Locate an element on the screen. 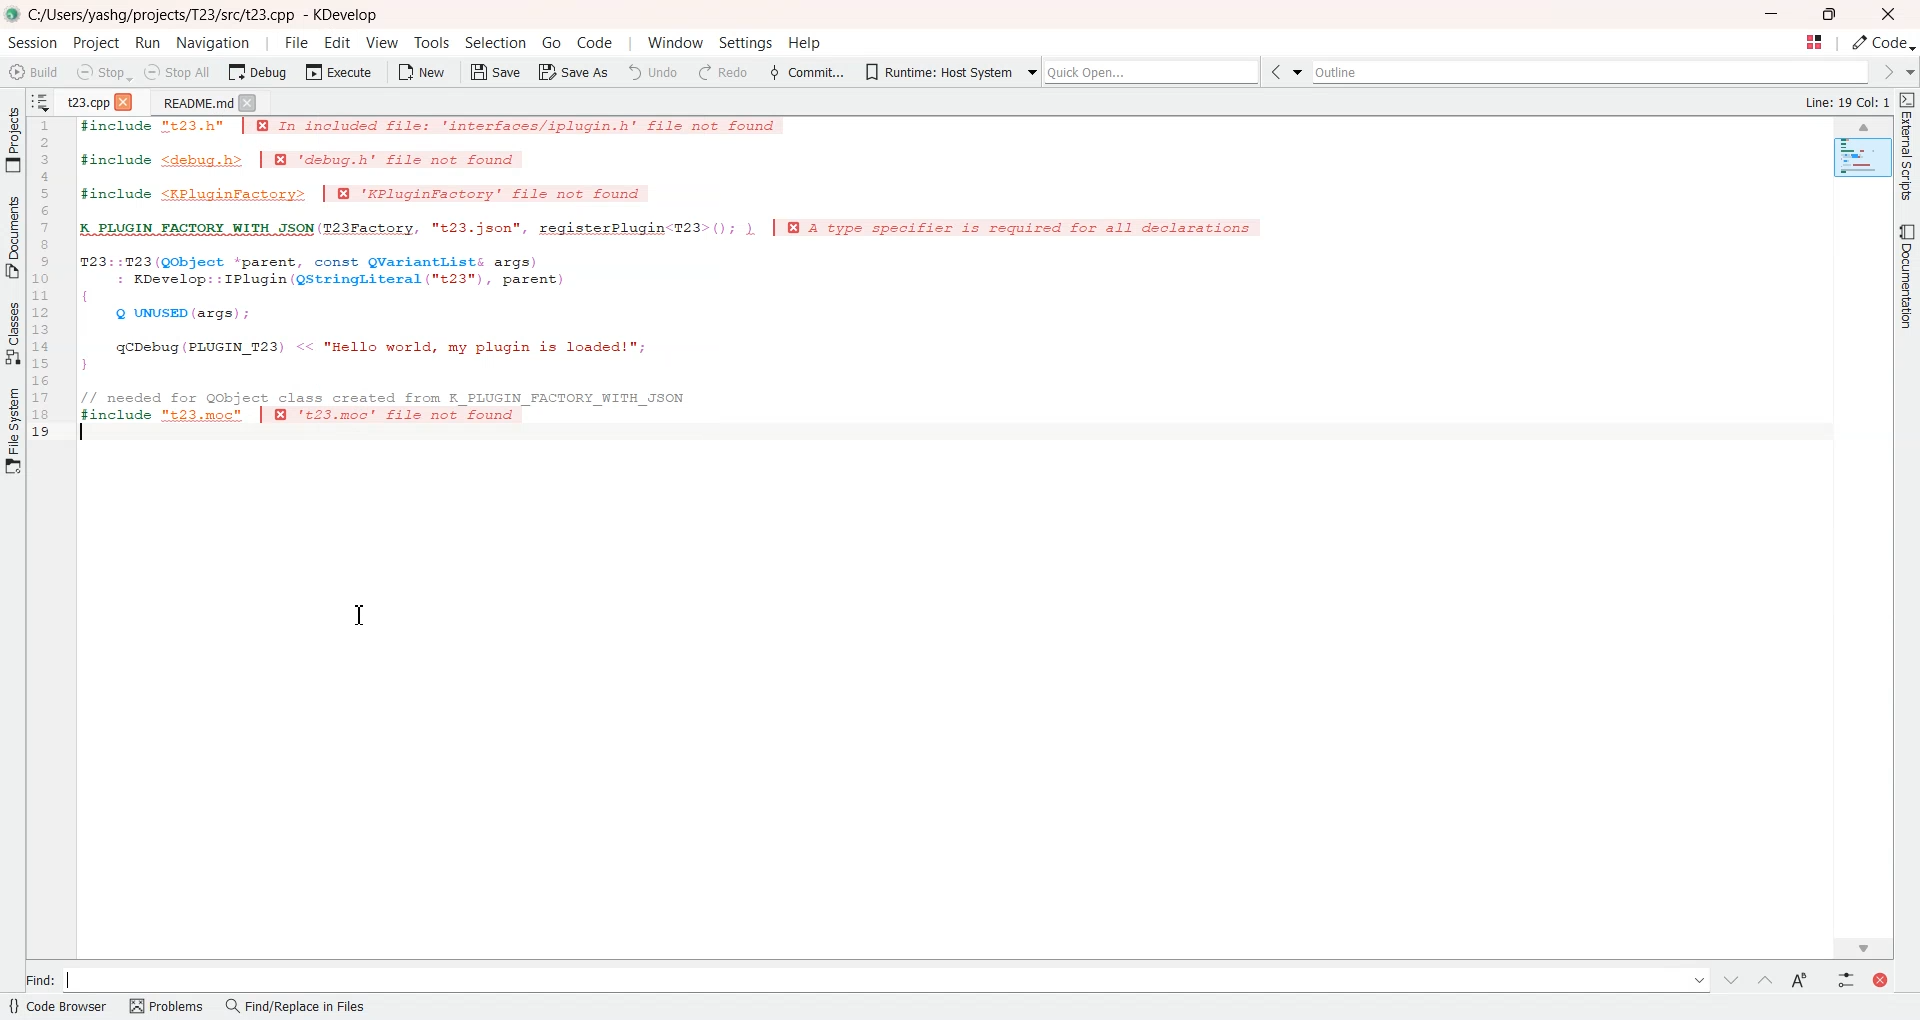  Show open sorted list is located at coordinates (41, 100).